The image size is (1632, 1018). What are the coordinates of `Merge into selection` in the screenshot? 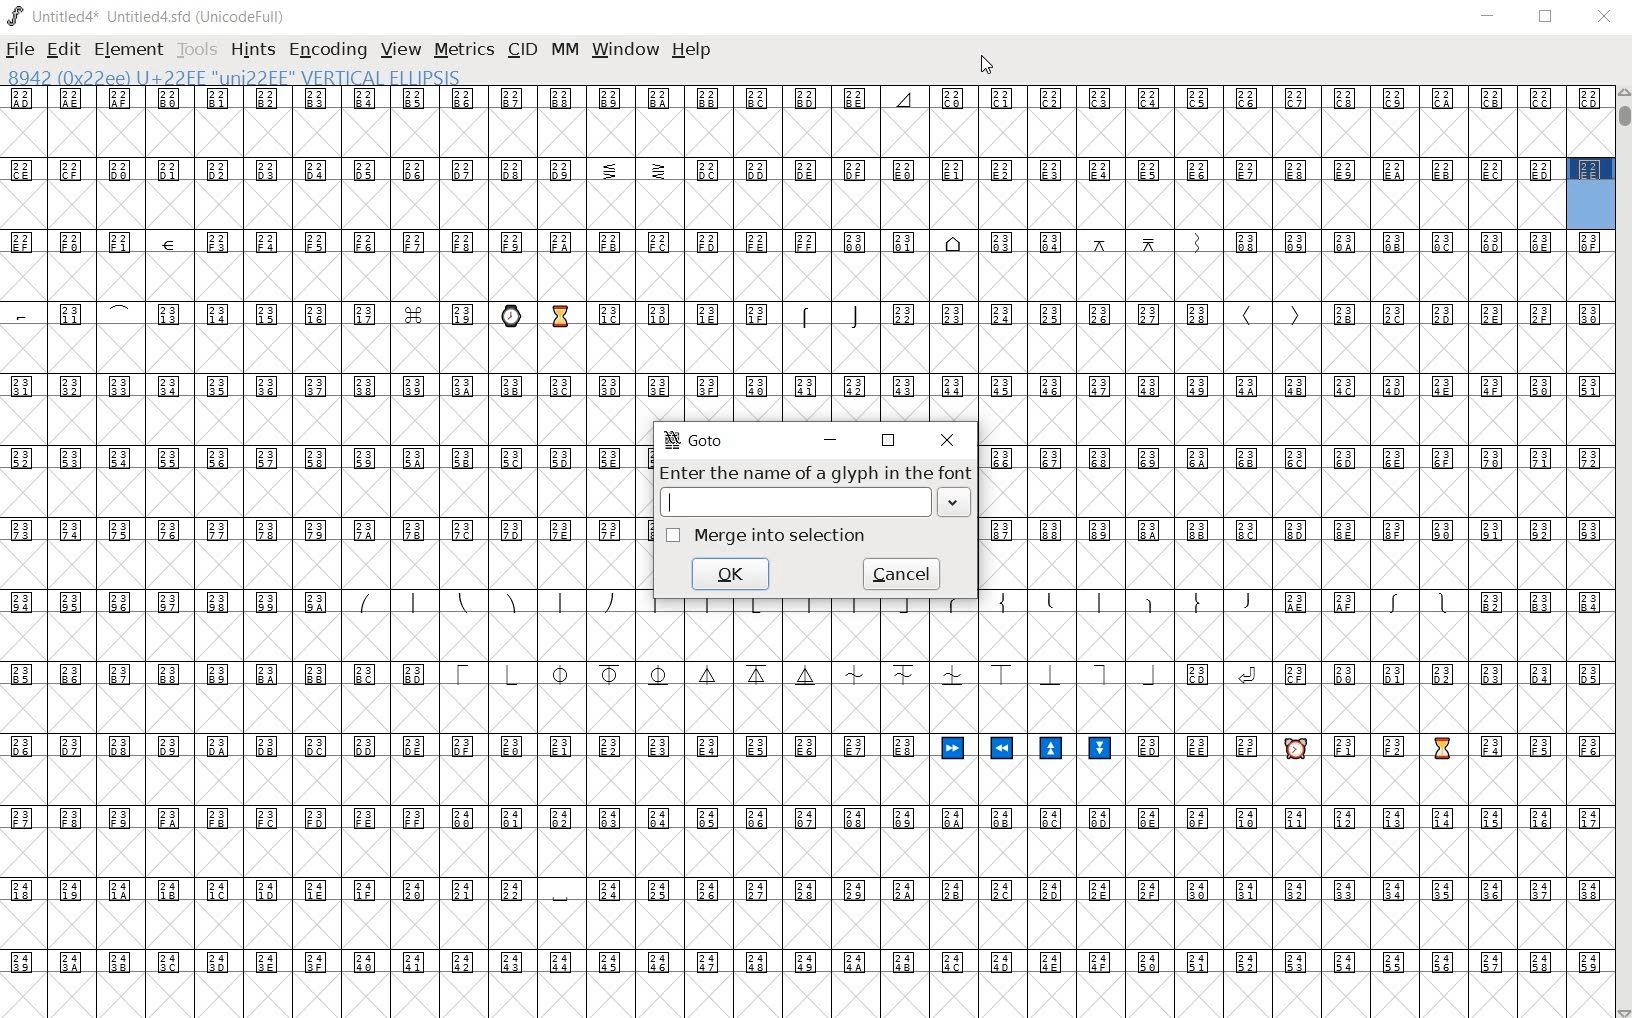 It's located at (767, 535).